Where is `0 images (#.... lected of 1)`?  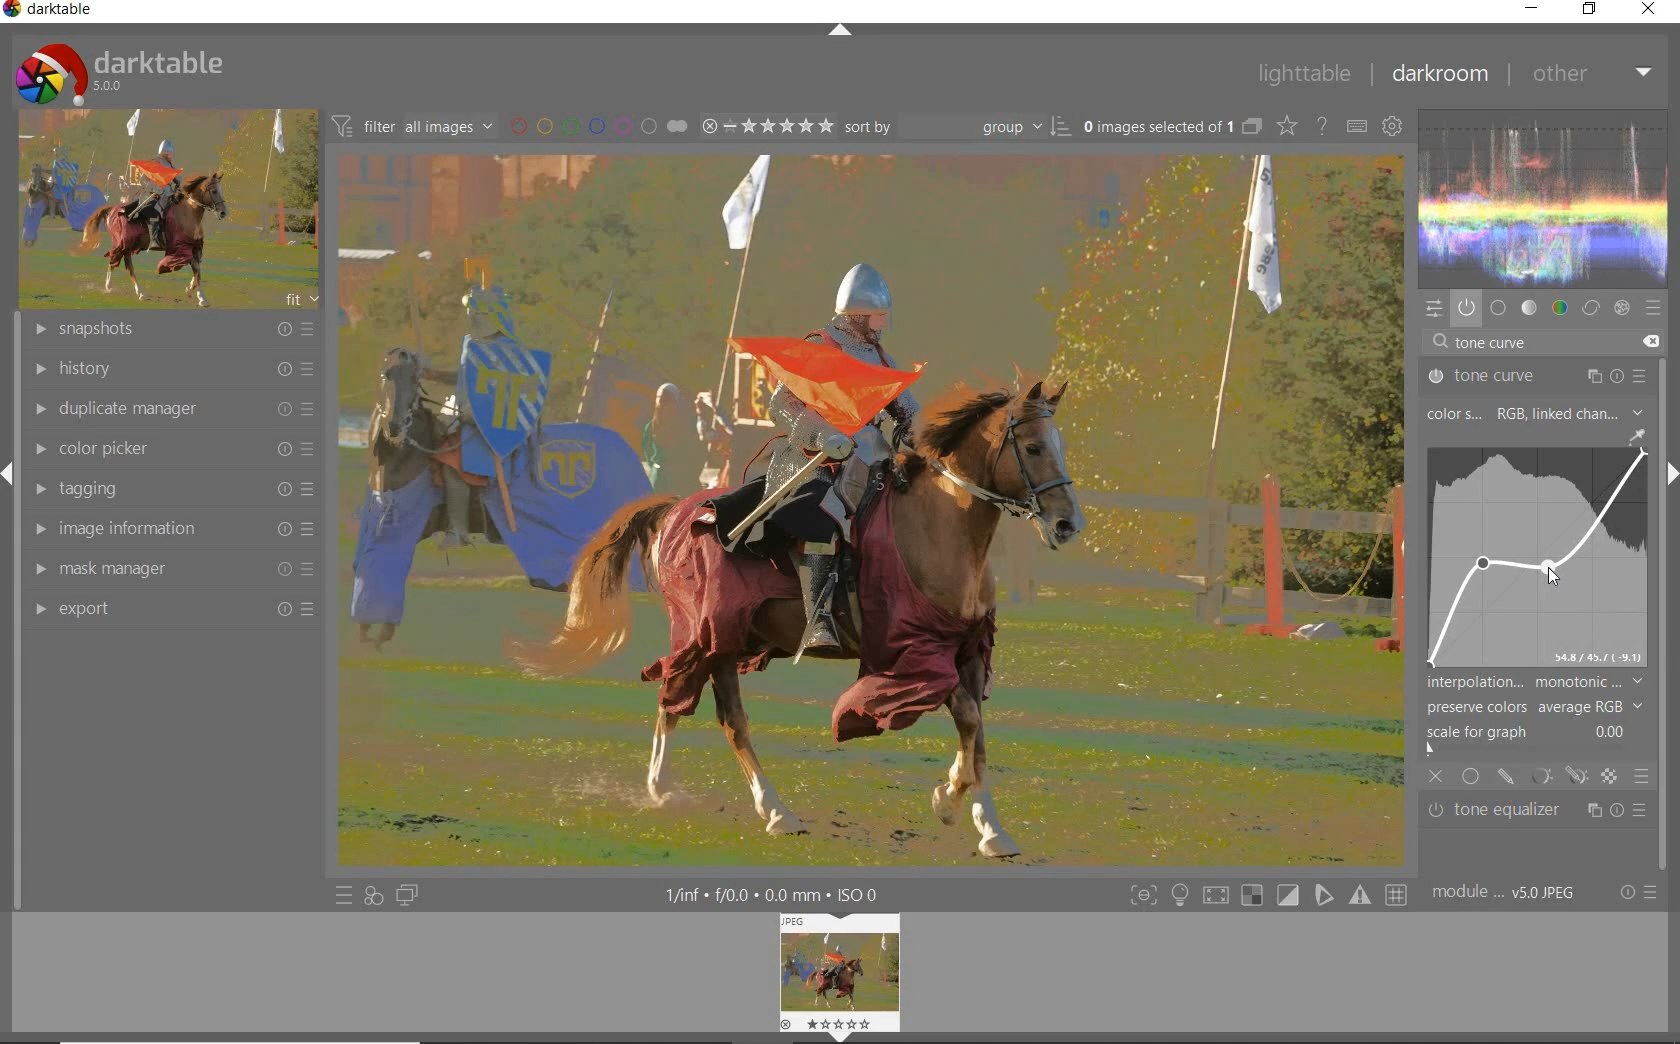
0 images (#.... lected of 1) is located at coordinates (1170, 126).